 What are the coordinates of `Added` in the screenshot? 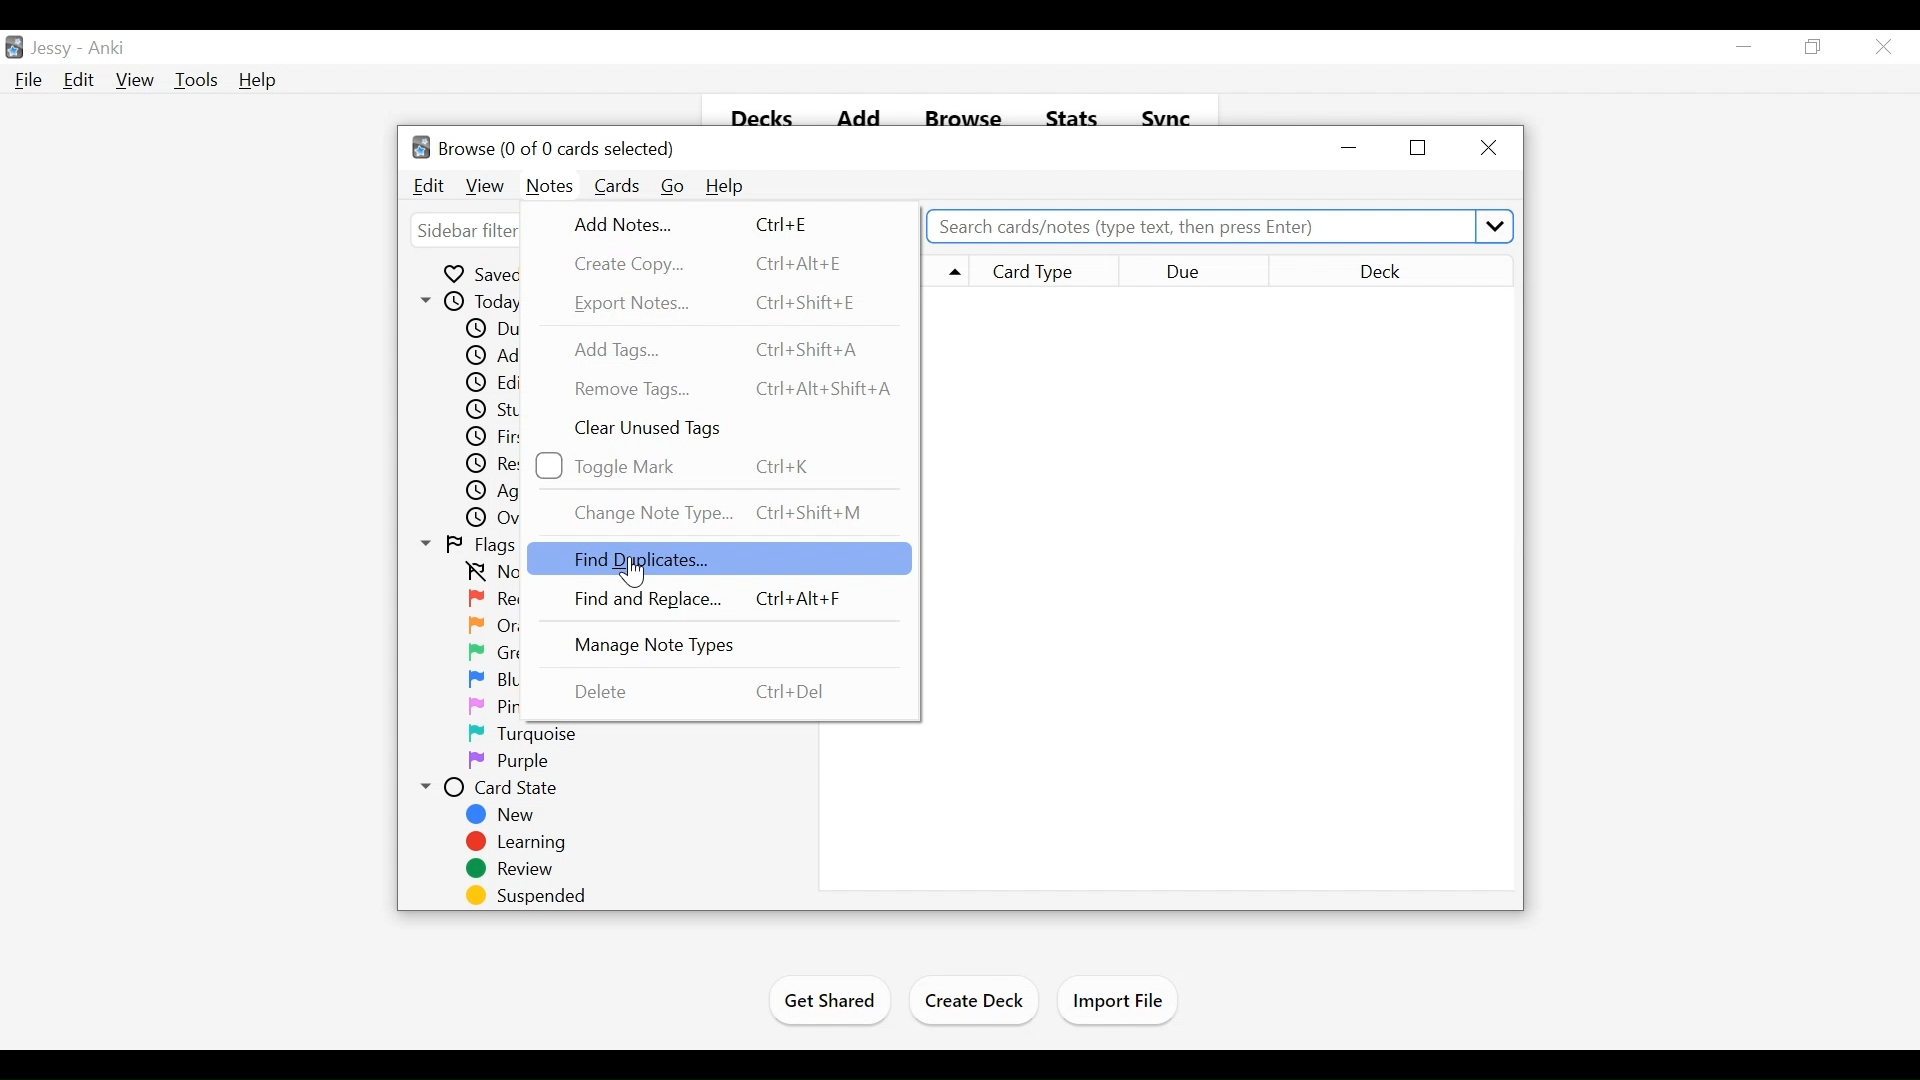 It's located at (501, 357).